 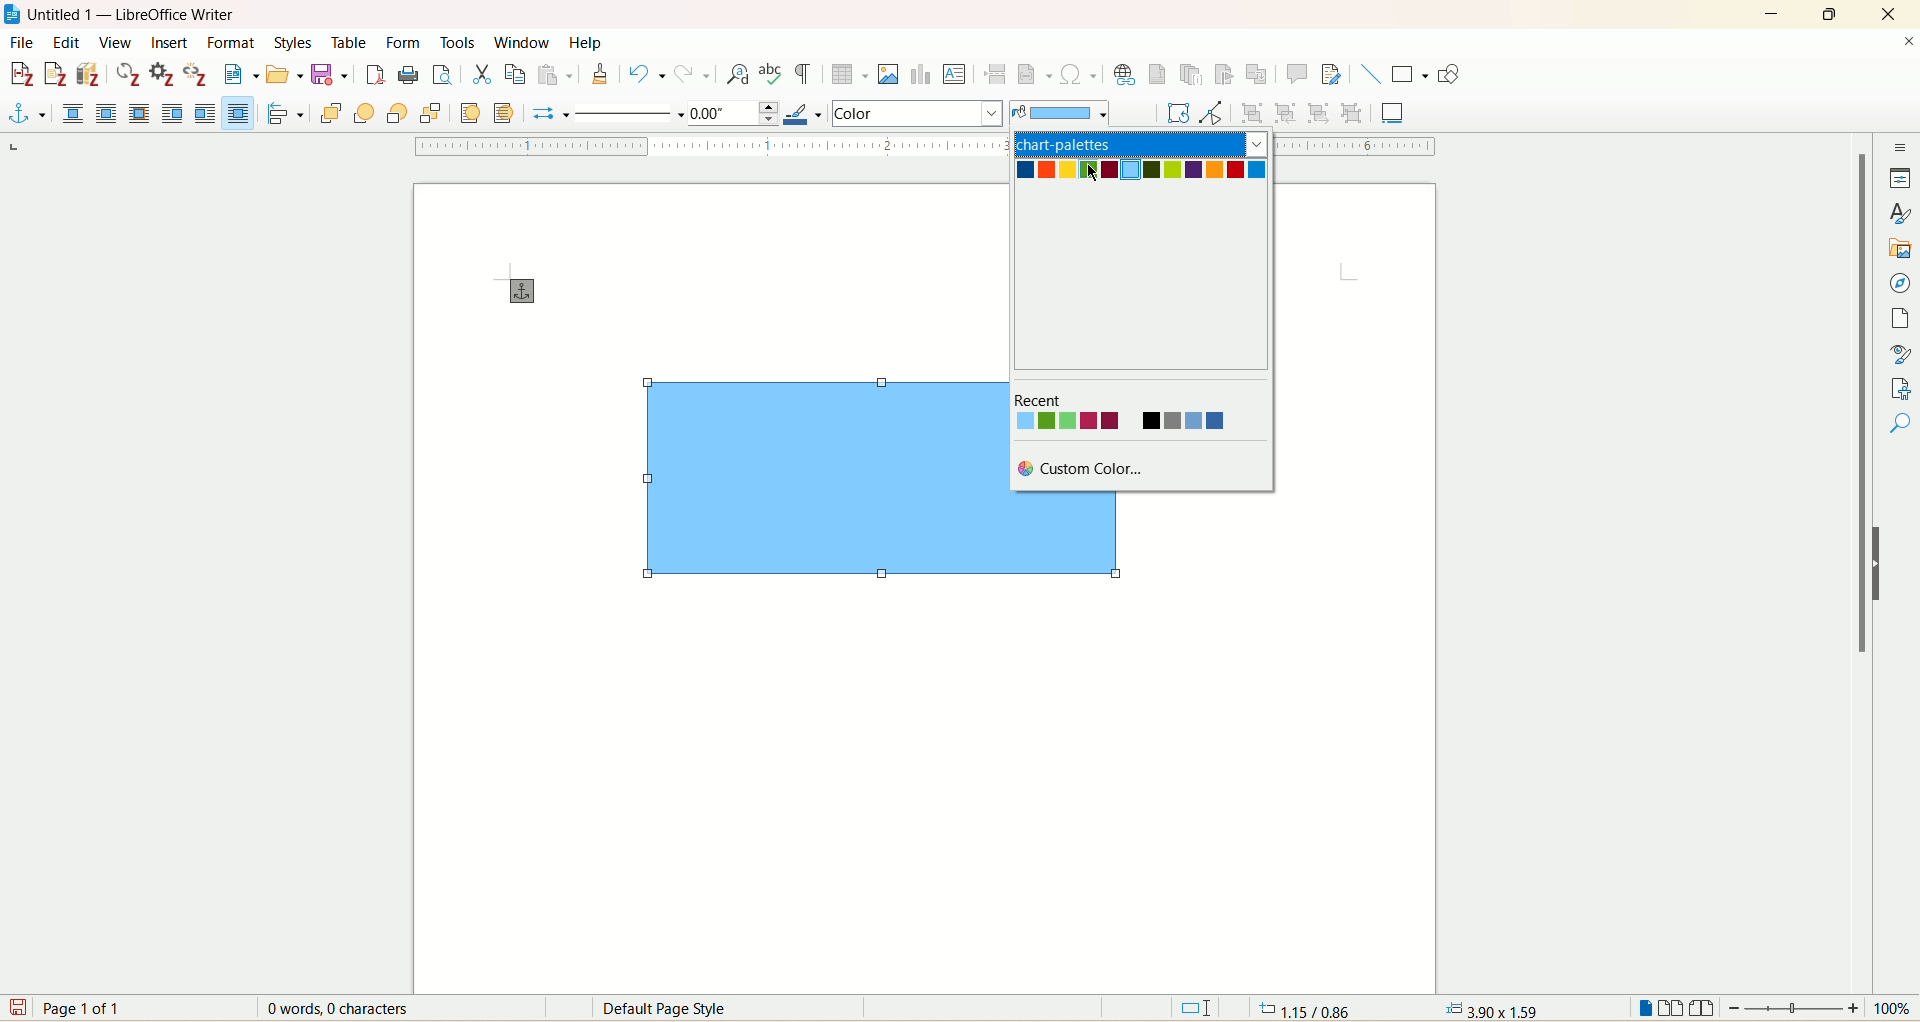 I want to click on format, so click(x=232, y=42).